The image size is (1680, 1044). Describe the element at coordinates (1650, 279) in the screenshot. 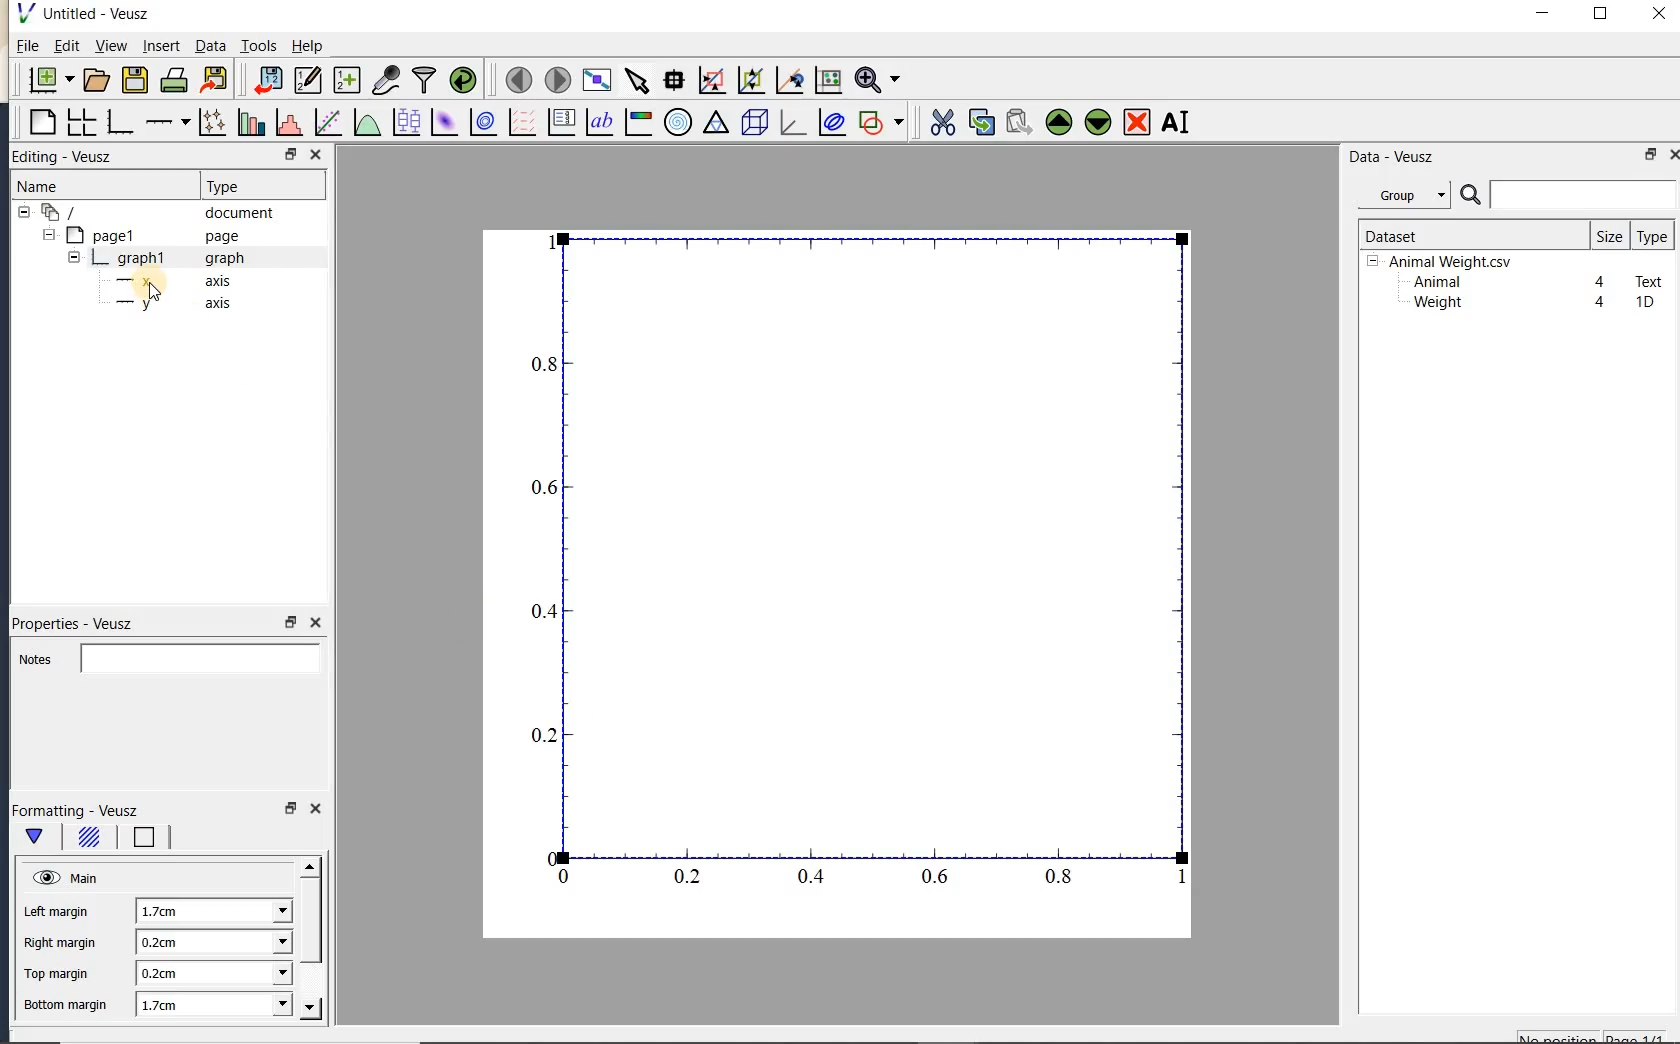

I see `Text` at that location.